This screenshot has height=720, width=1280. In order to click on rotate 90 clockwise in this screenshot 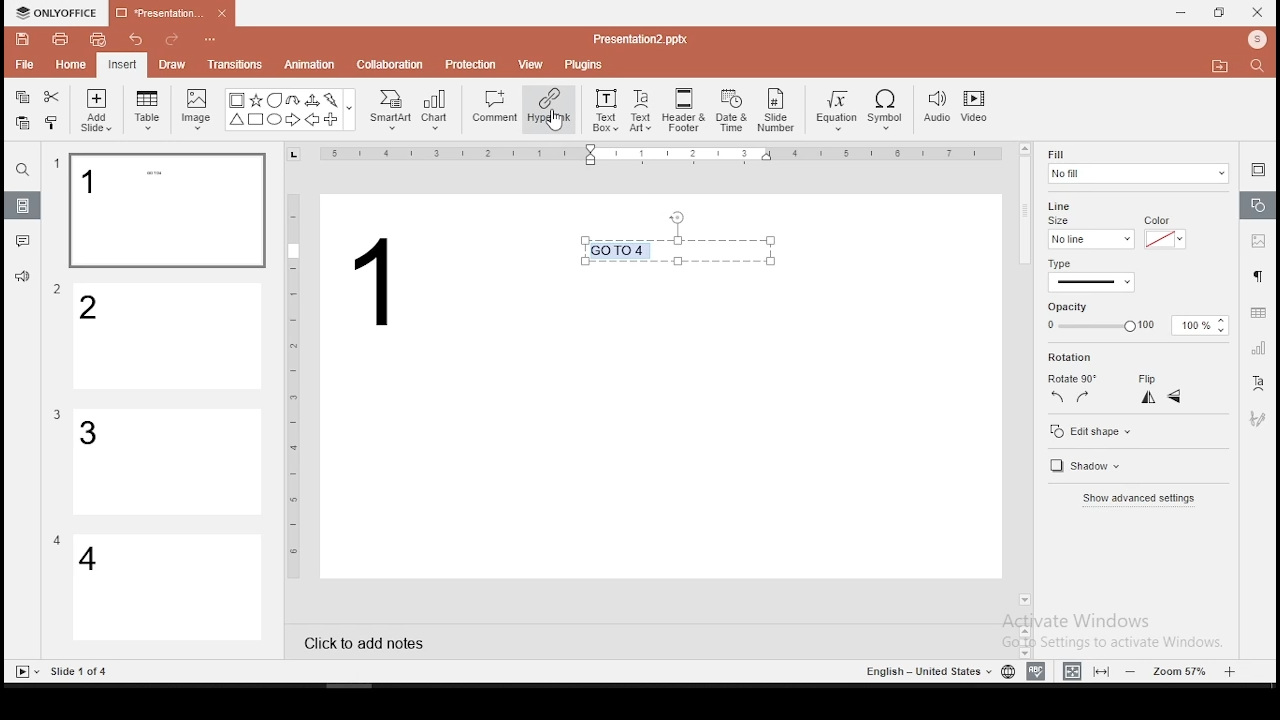, I will do `click(1084, 396)`.